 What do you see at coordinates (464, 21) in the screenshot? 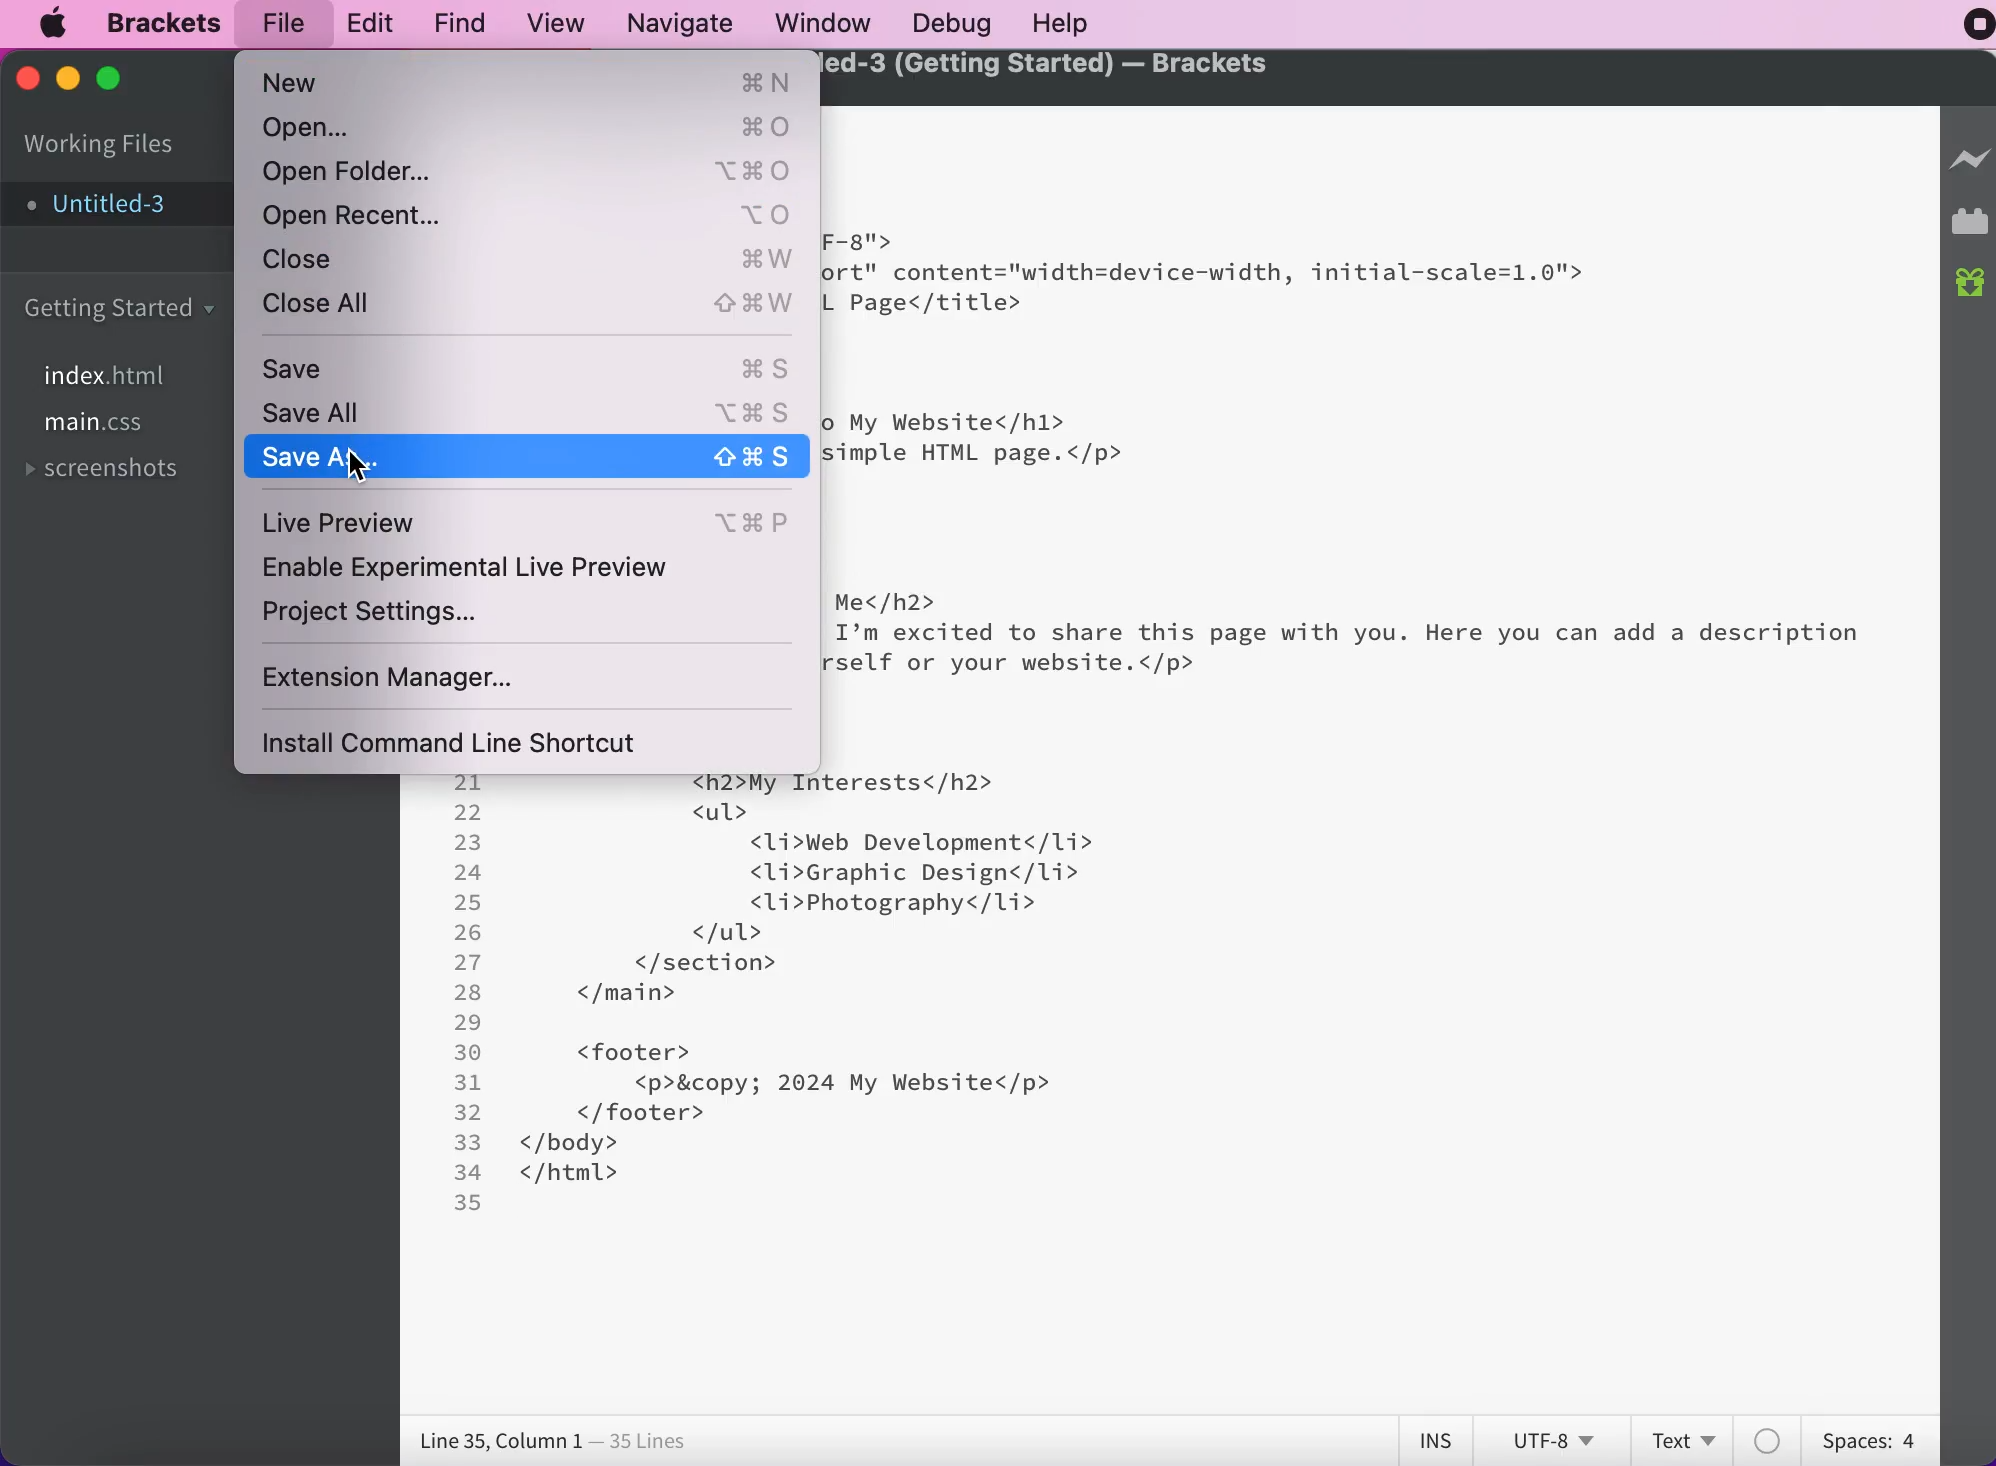
I see `find` at bounding box center [464, 21].